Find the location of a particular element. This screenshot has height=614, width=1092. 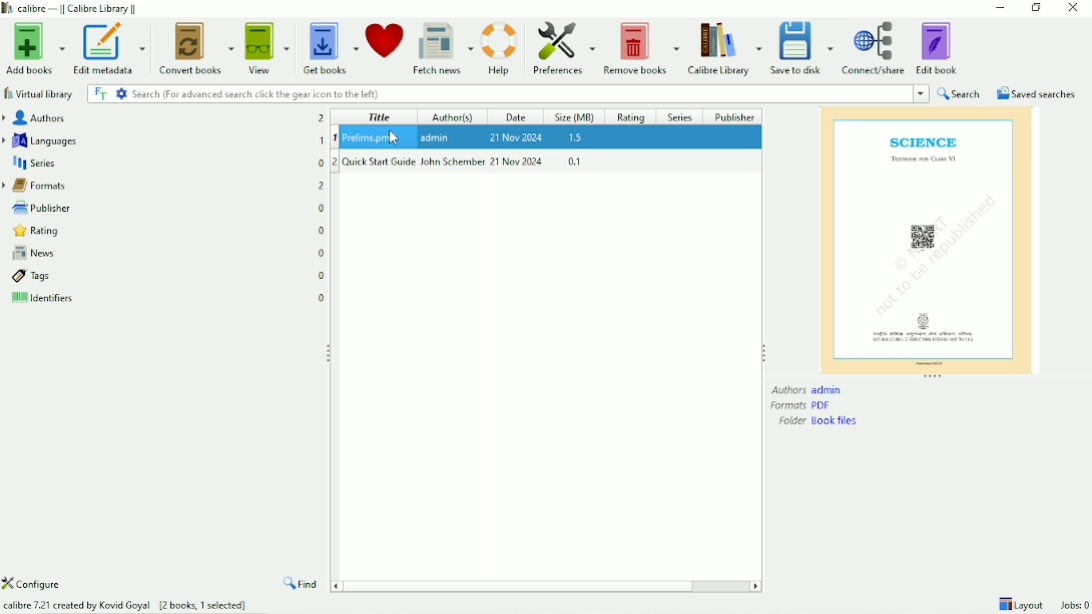

Prelims.pmp is located at coordinates (373, 137).